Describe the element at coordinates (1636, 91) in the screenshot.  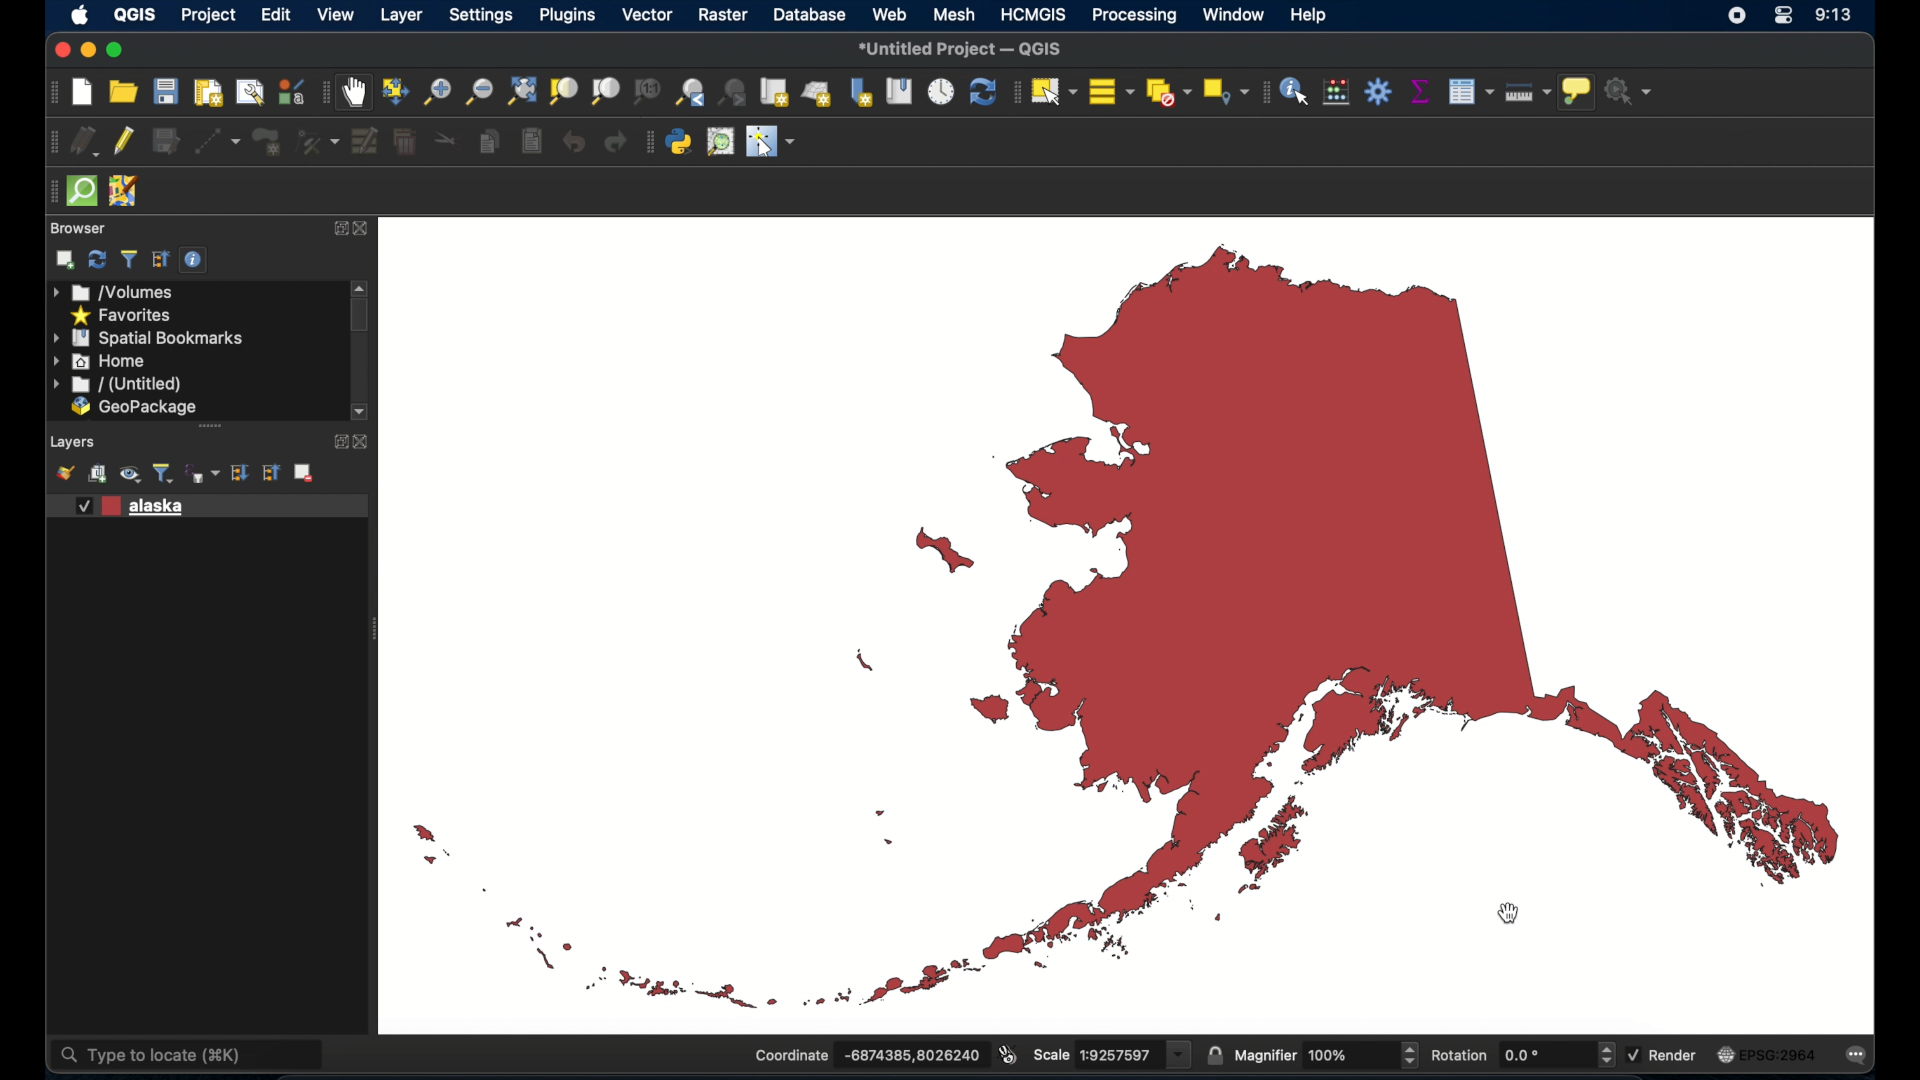
I see `no action selected` at that location.